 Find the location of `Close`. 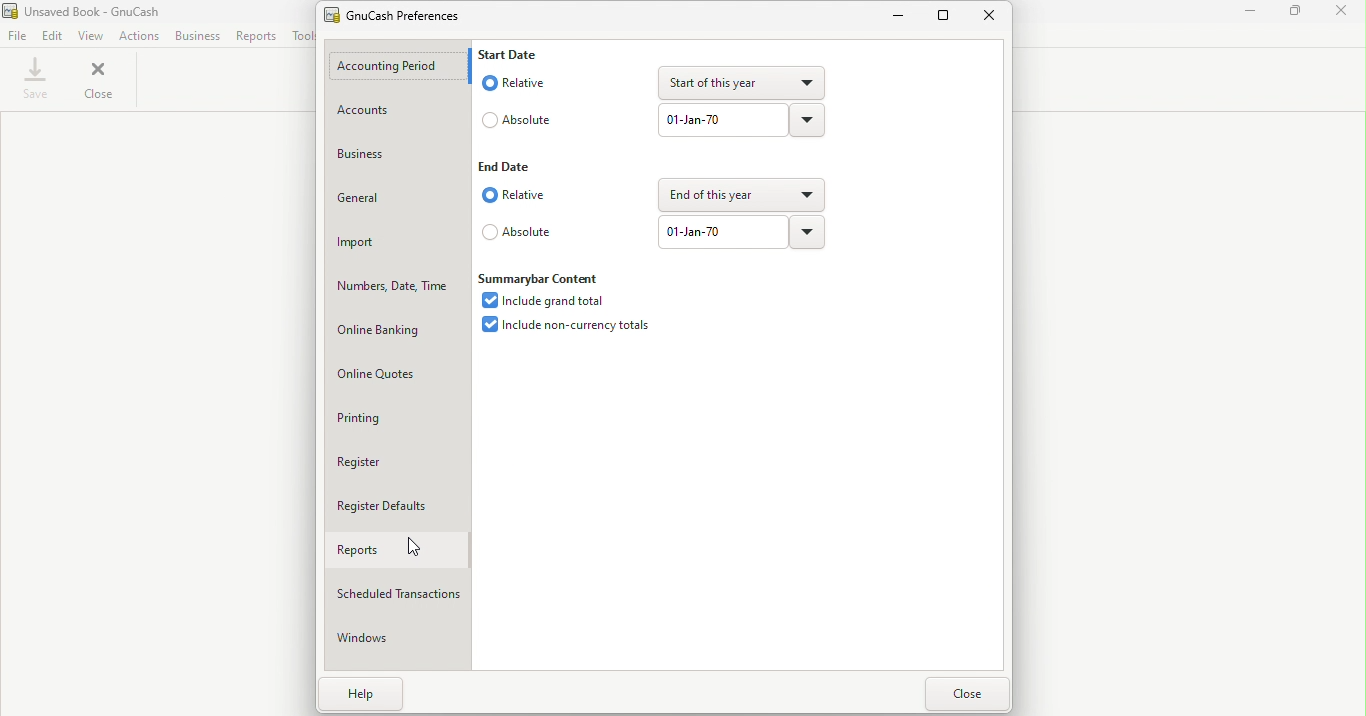

Close is located at coordinates (102, 82).